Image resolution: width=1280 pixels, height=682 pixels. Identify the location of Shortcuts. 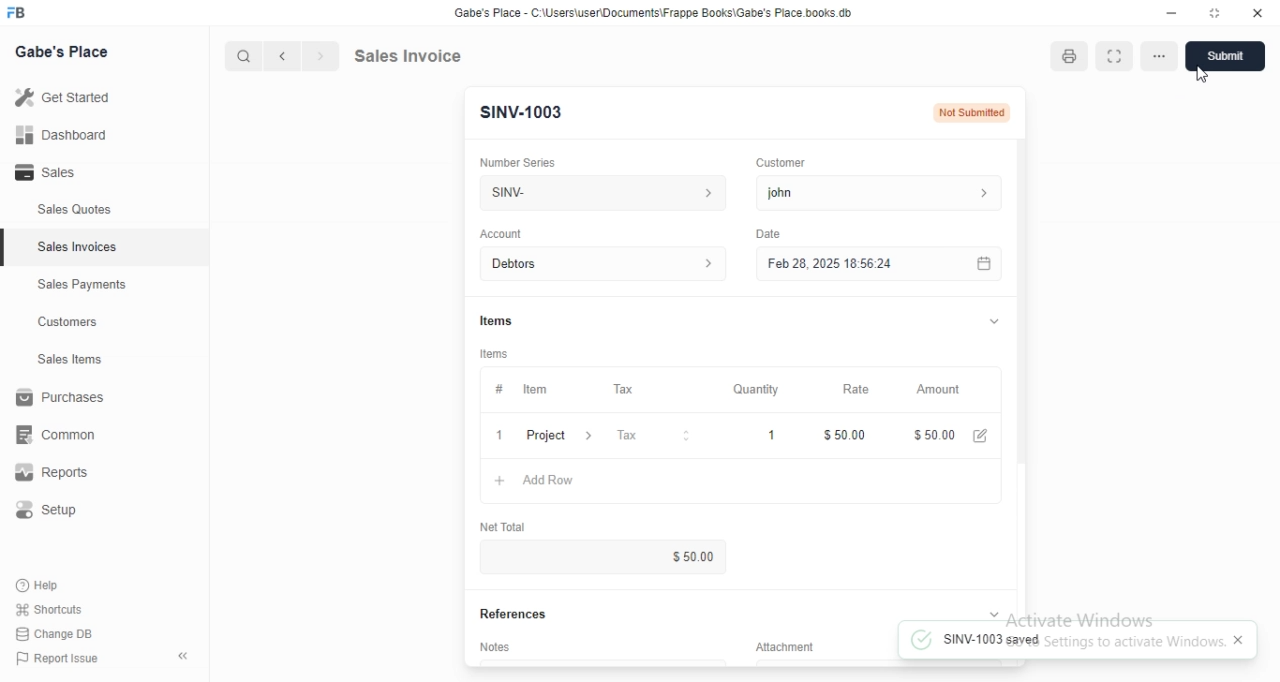
(61, 608).